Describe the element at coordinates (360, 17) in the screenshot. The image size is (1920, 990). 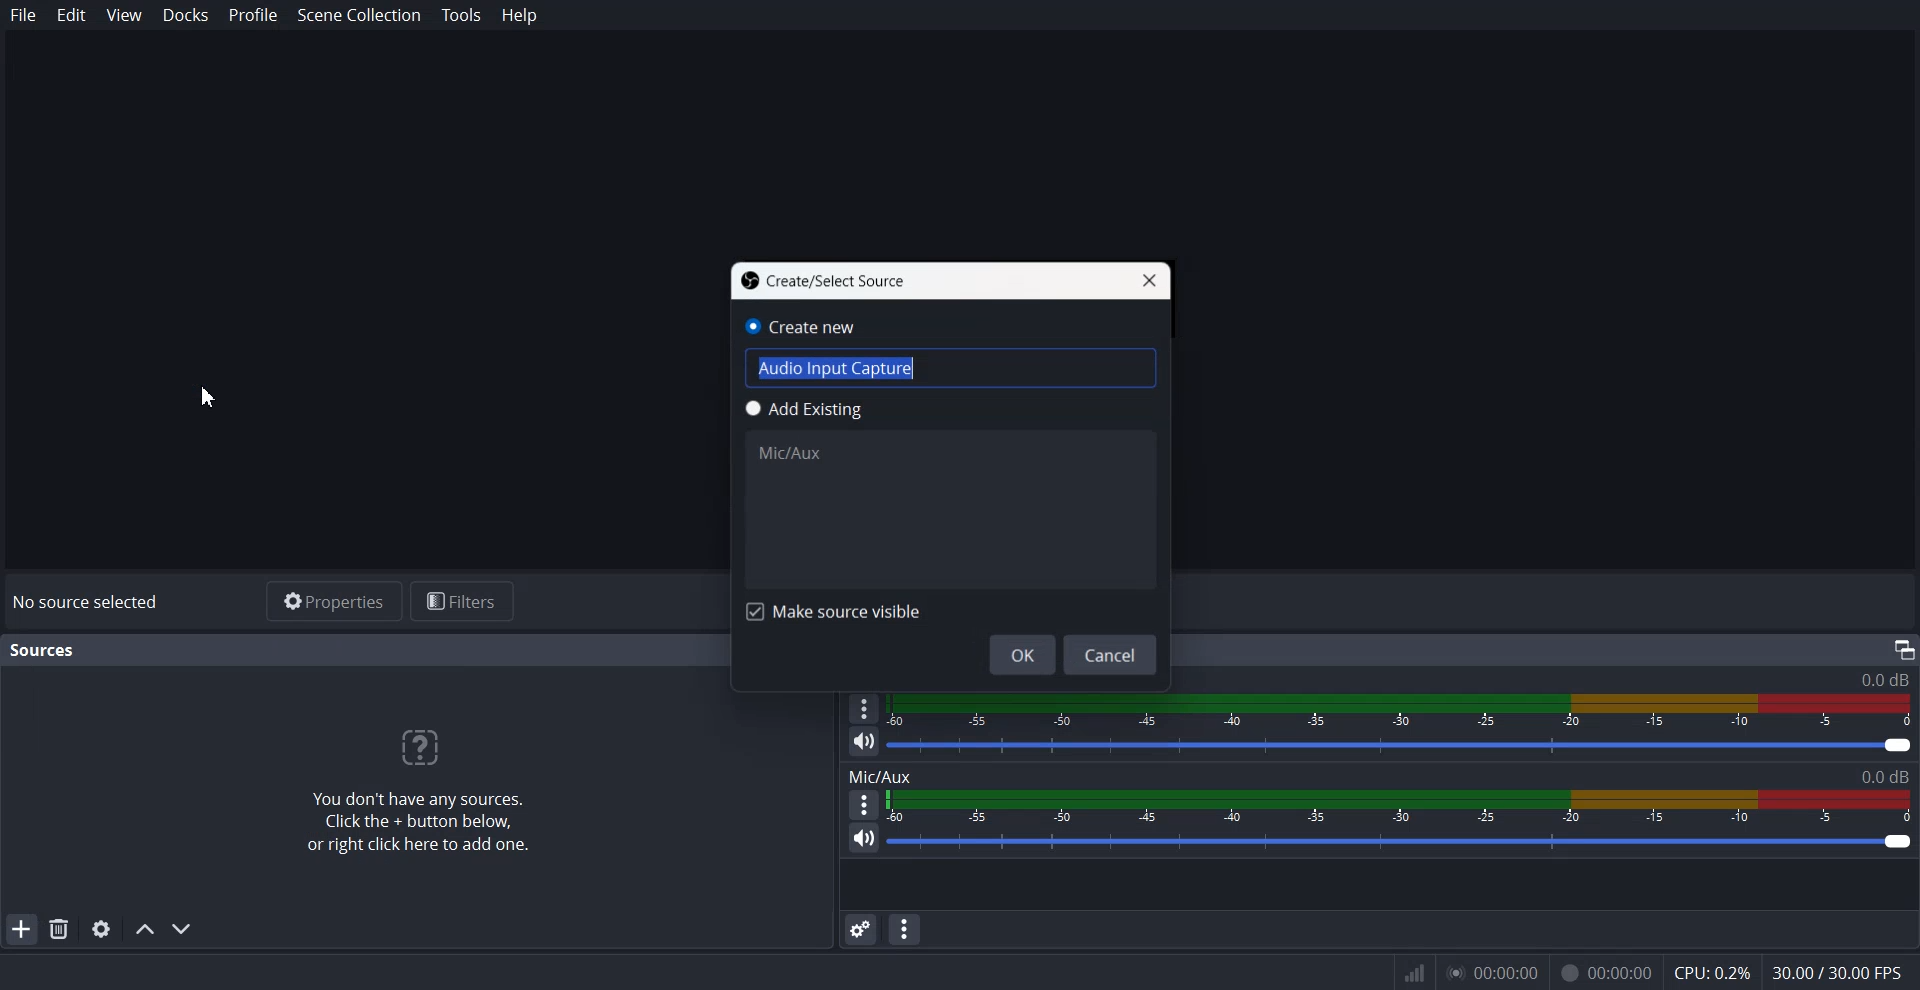
I see `Scene Collection` at that location.